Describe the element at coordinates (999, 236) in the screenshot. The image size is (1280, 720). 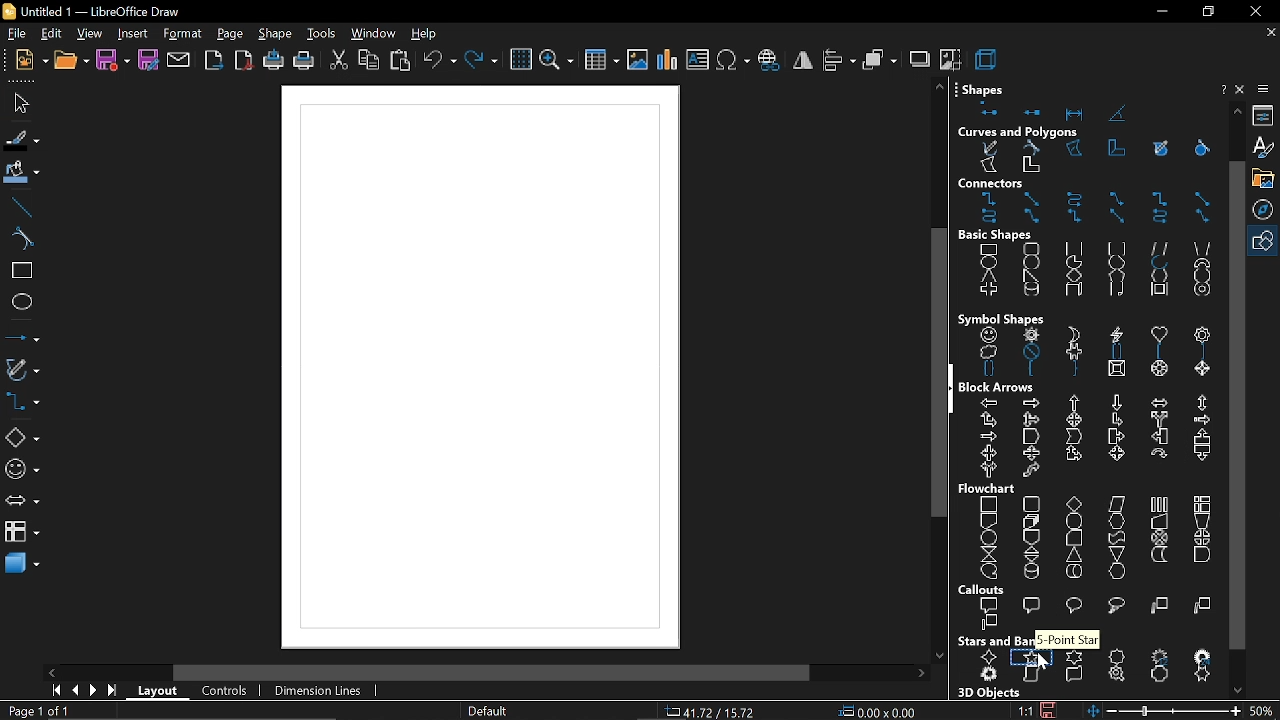
I see `basic shapes` at that location.